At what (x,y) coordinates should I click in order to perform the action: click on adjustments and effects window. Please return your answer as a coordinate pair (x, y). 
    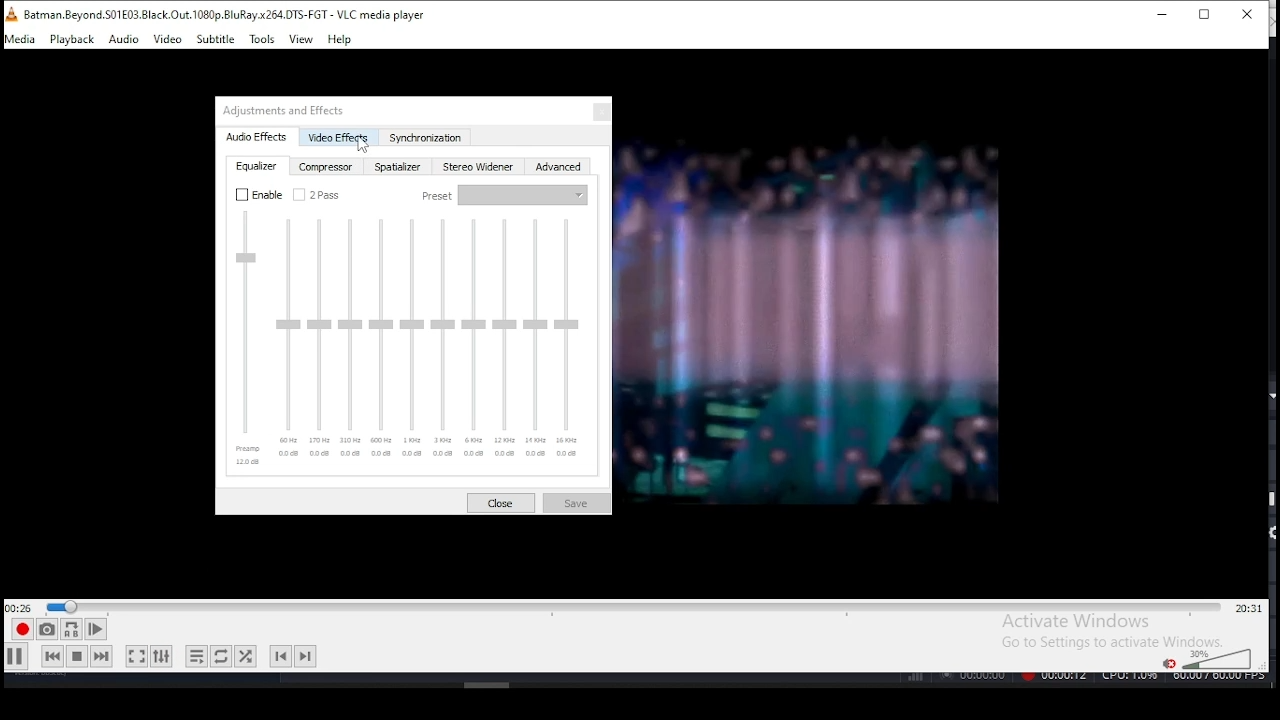
    Looking at the image, I should click on (306, 109).